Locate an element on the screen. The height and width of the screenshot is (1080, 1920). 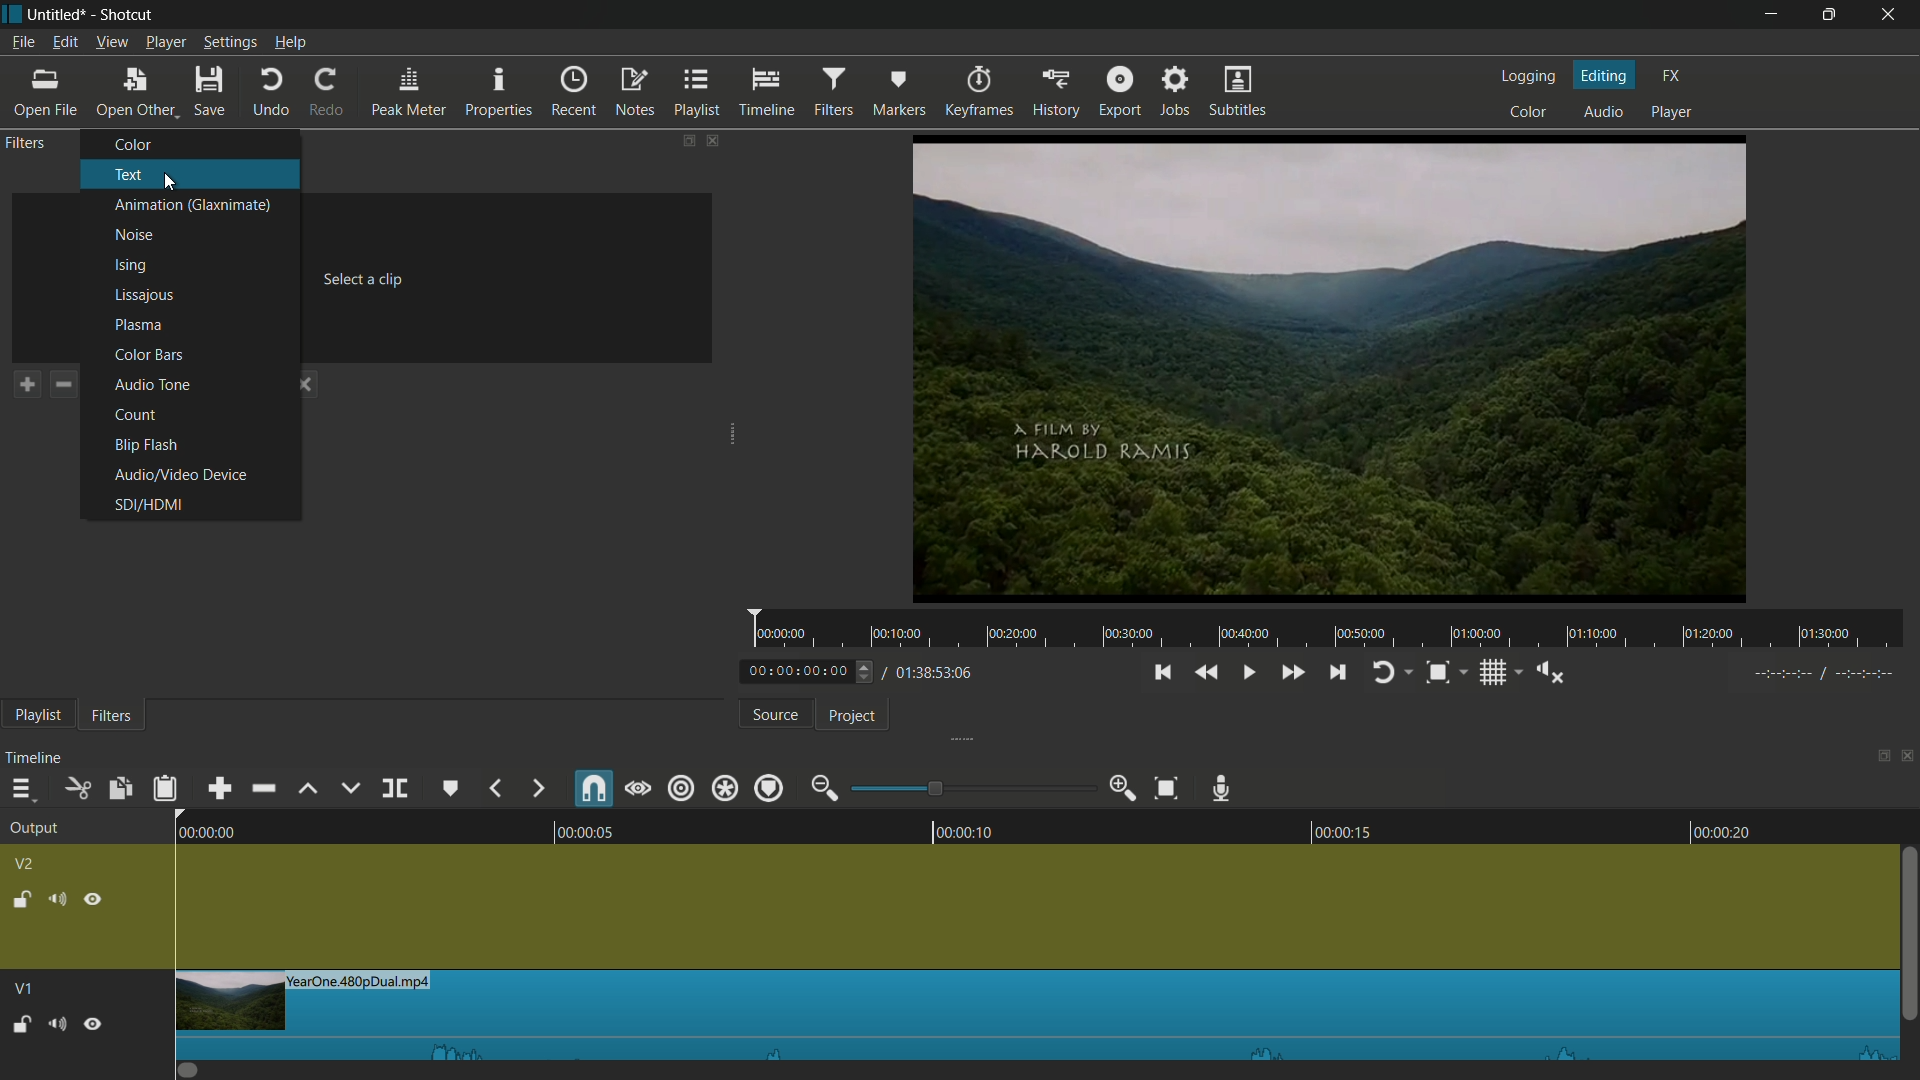
markers is located at coordinates (897, 93).